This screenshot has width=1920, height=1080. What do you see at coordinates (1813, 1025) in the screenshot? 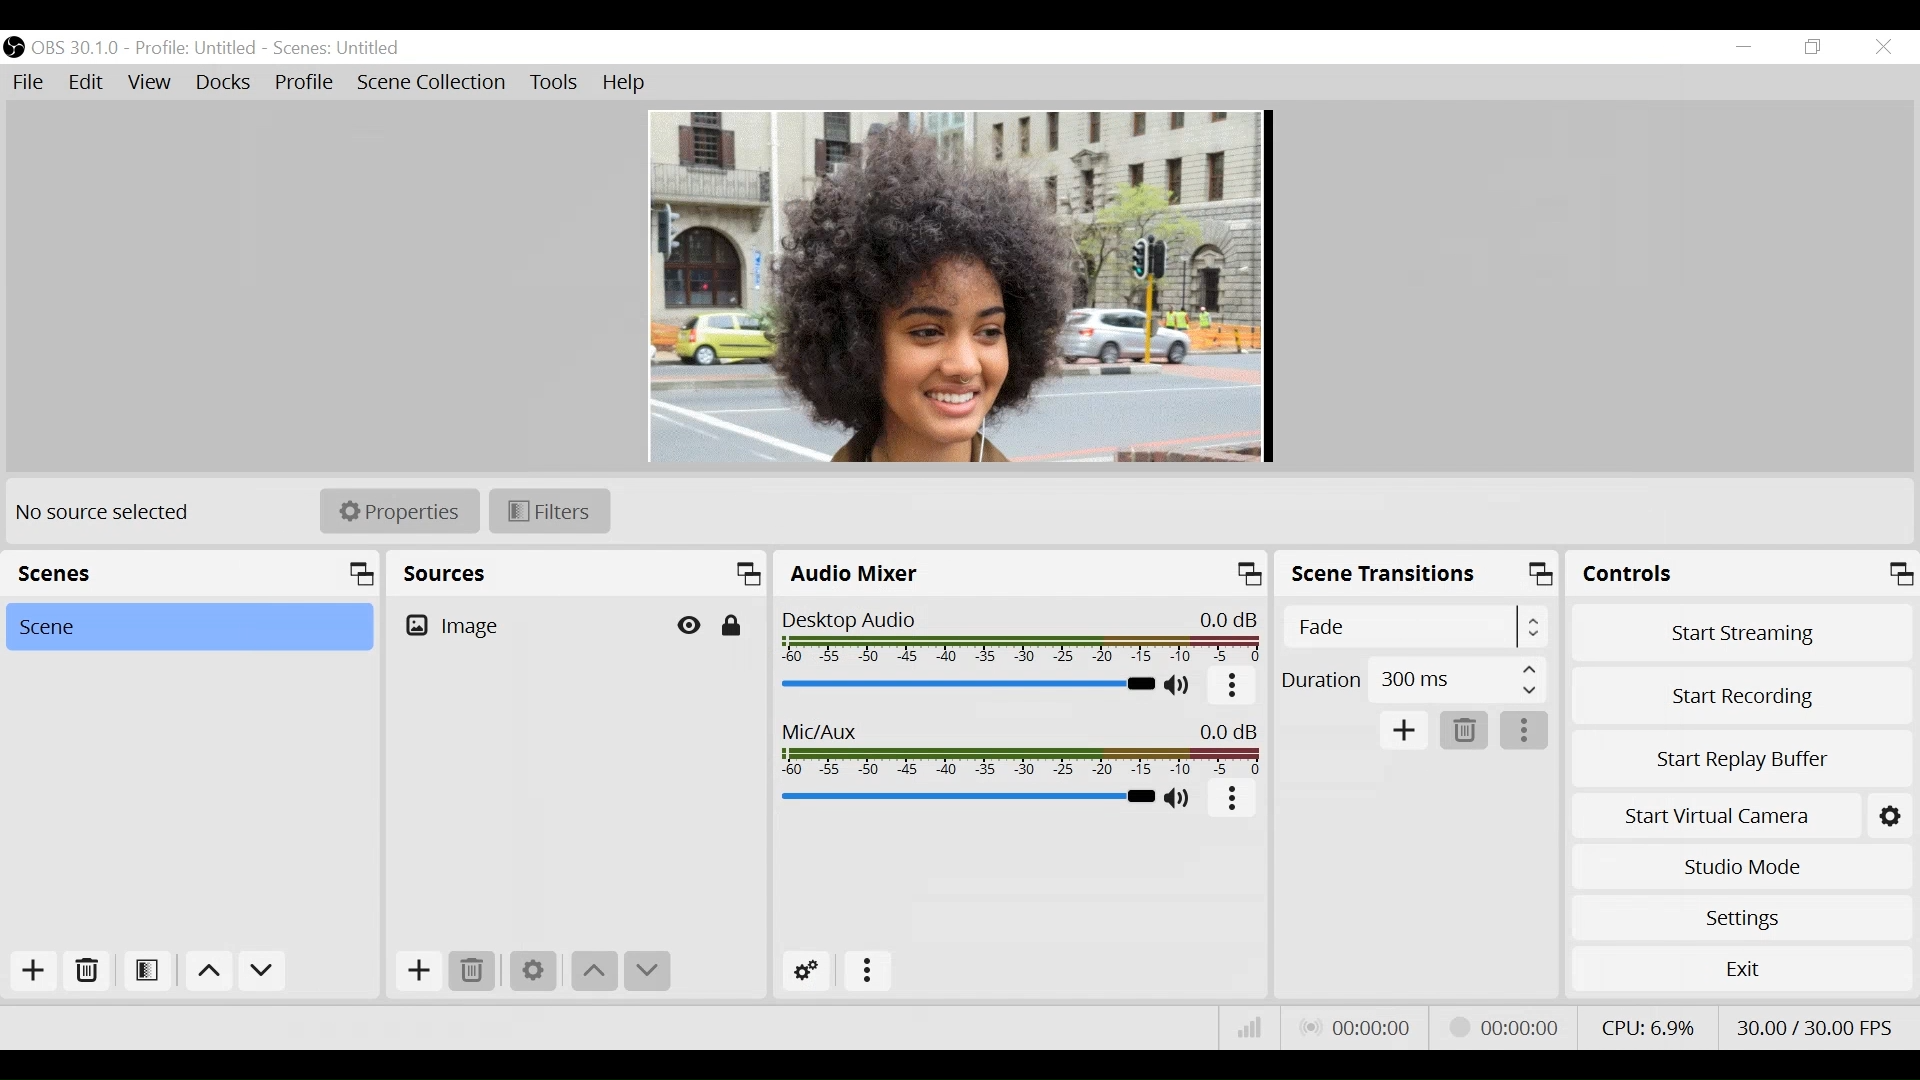
I see `Frame Per Second` at bounding box center [1813, 1025].